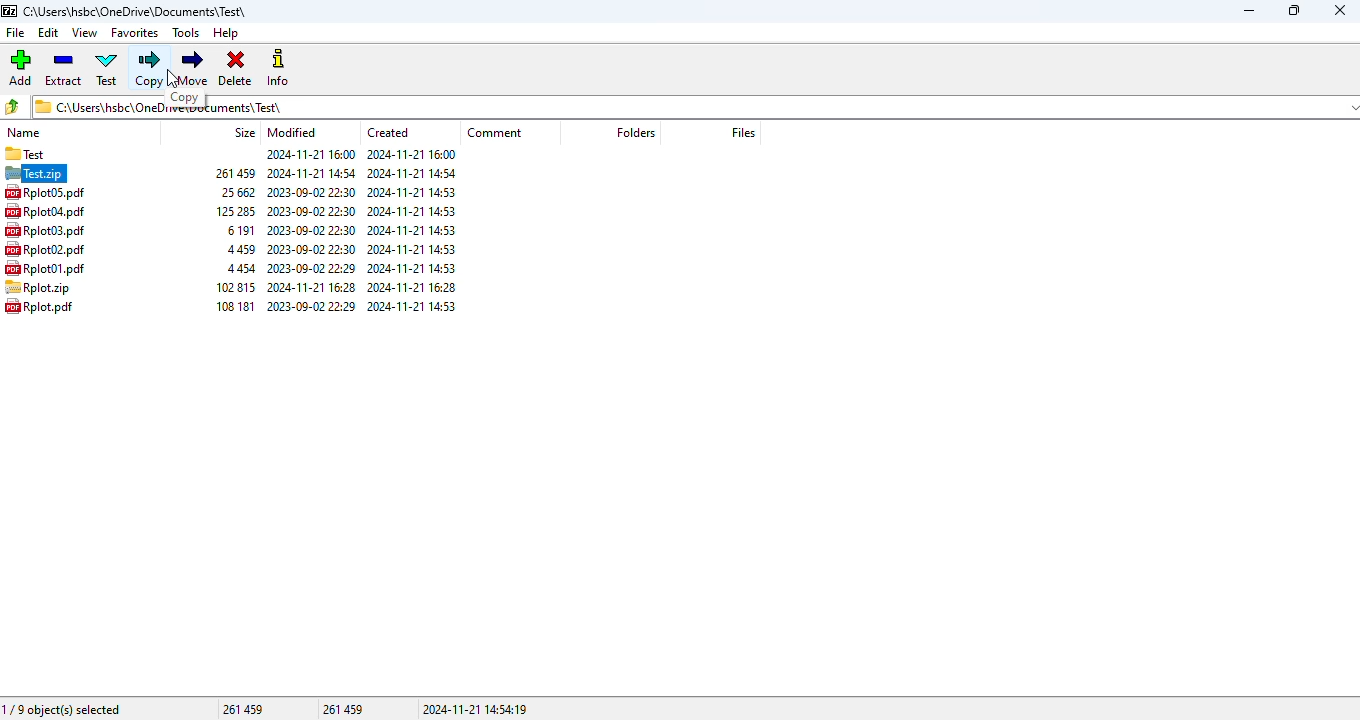 The image size is (1360, 720). What do you see at coordinates (39, 306) in the screenshot?
I see `file name` at bounding box center [39, 306].